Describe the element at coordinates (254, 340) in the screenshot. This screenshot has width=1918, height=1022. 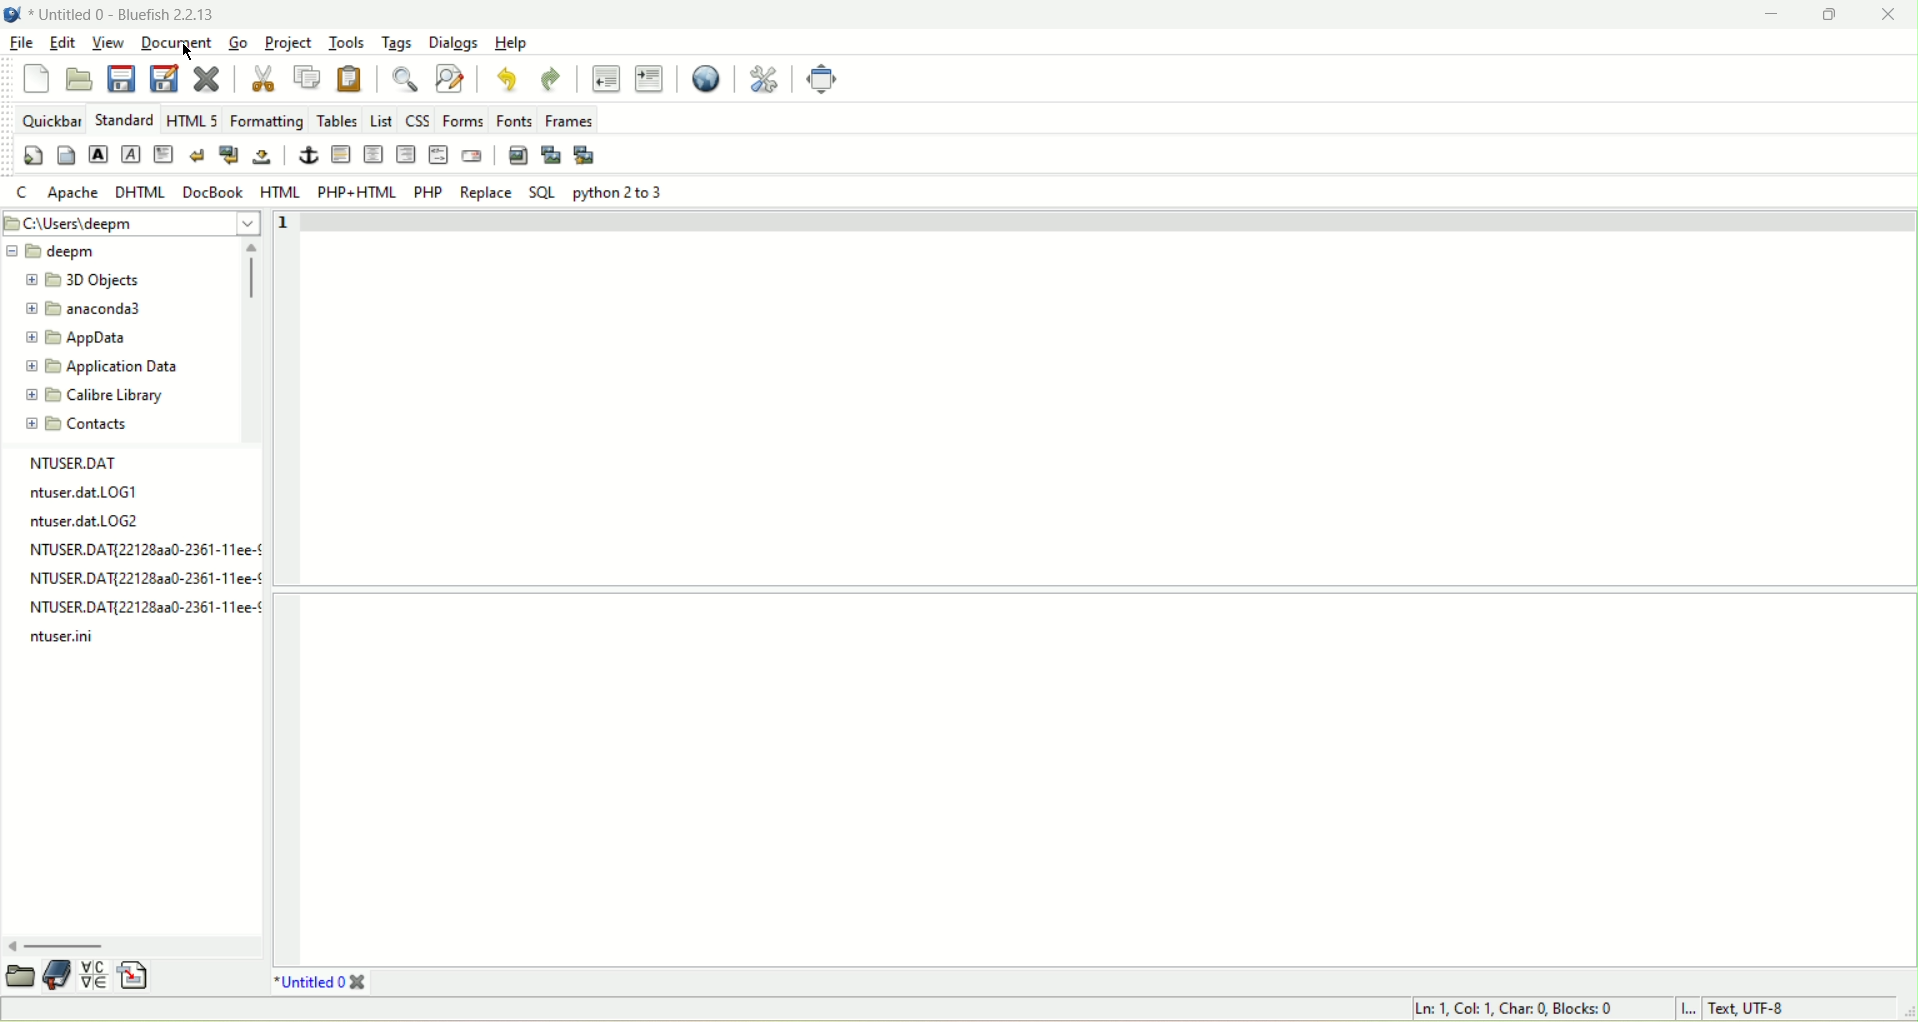
I see `scroll bar` at that location.